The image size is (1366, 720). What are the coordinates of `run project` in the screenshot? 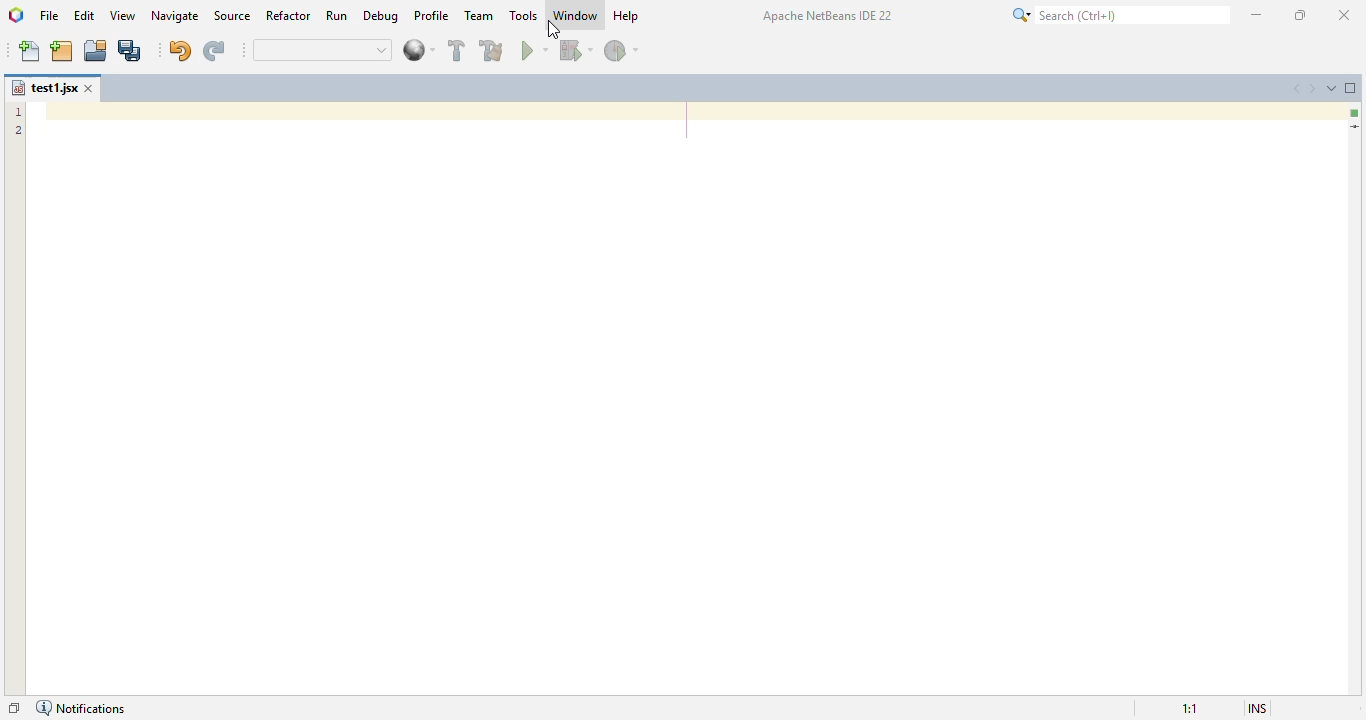 It's located at (535, 50).